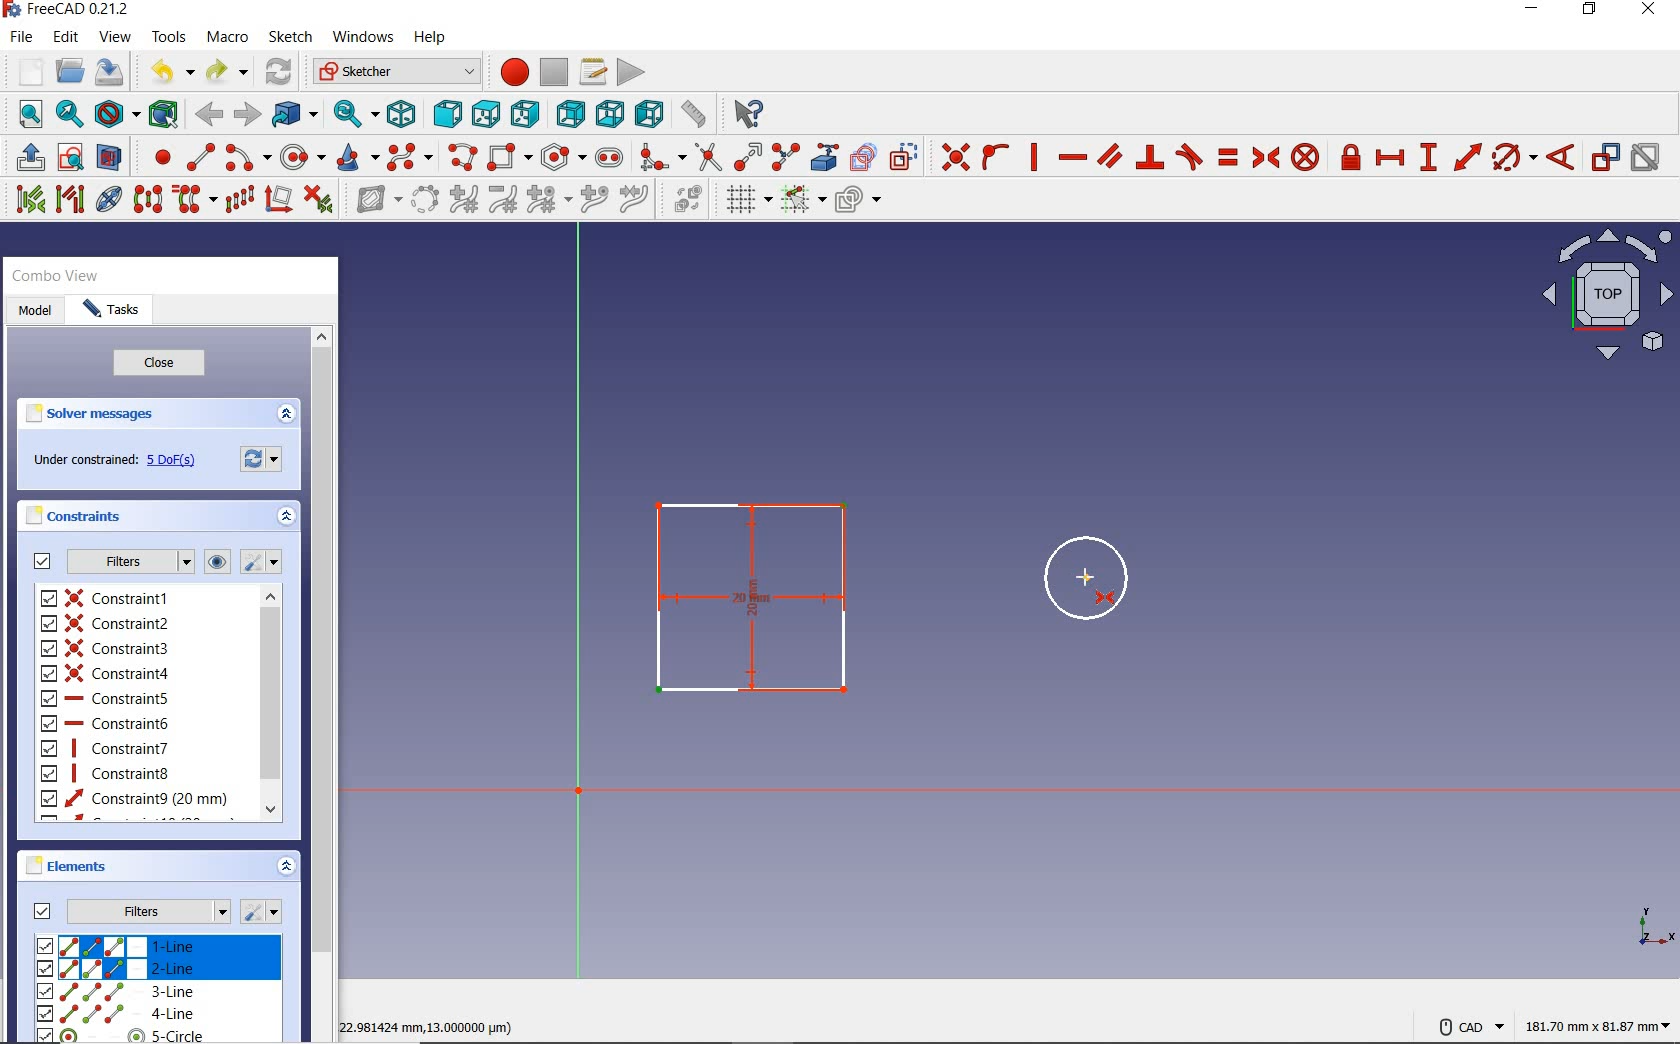 This screenshot has height=1044, width=1680. Describe the element at coordinates (906, 154) in the screenshot. I see `toggle construction geometry` at that location.